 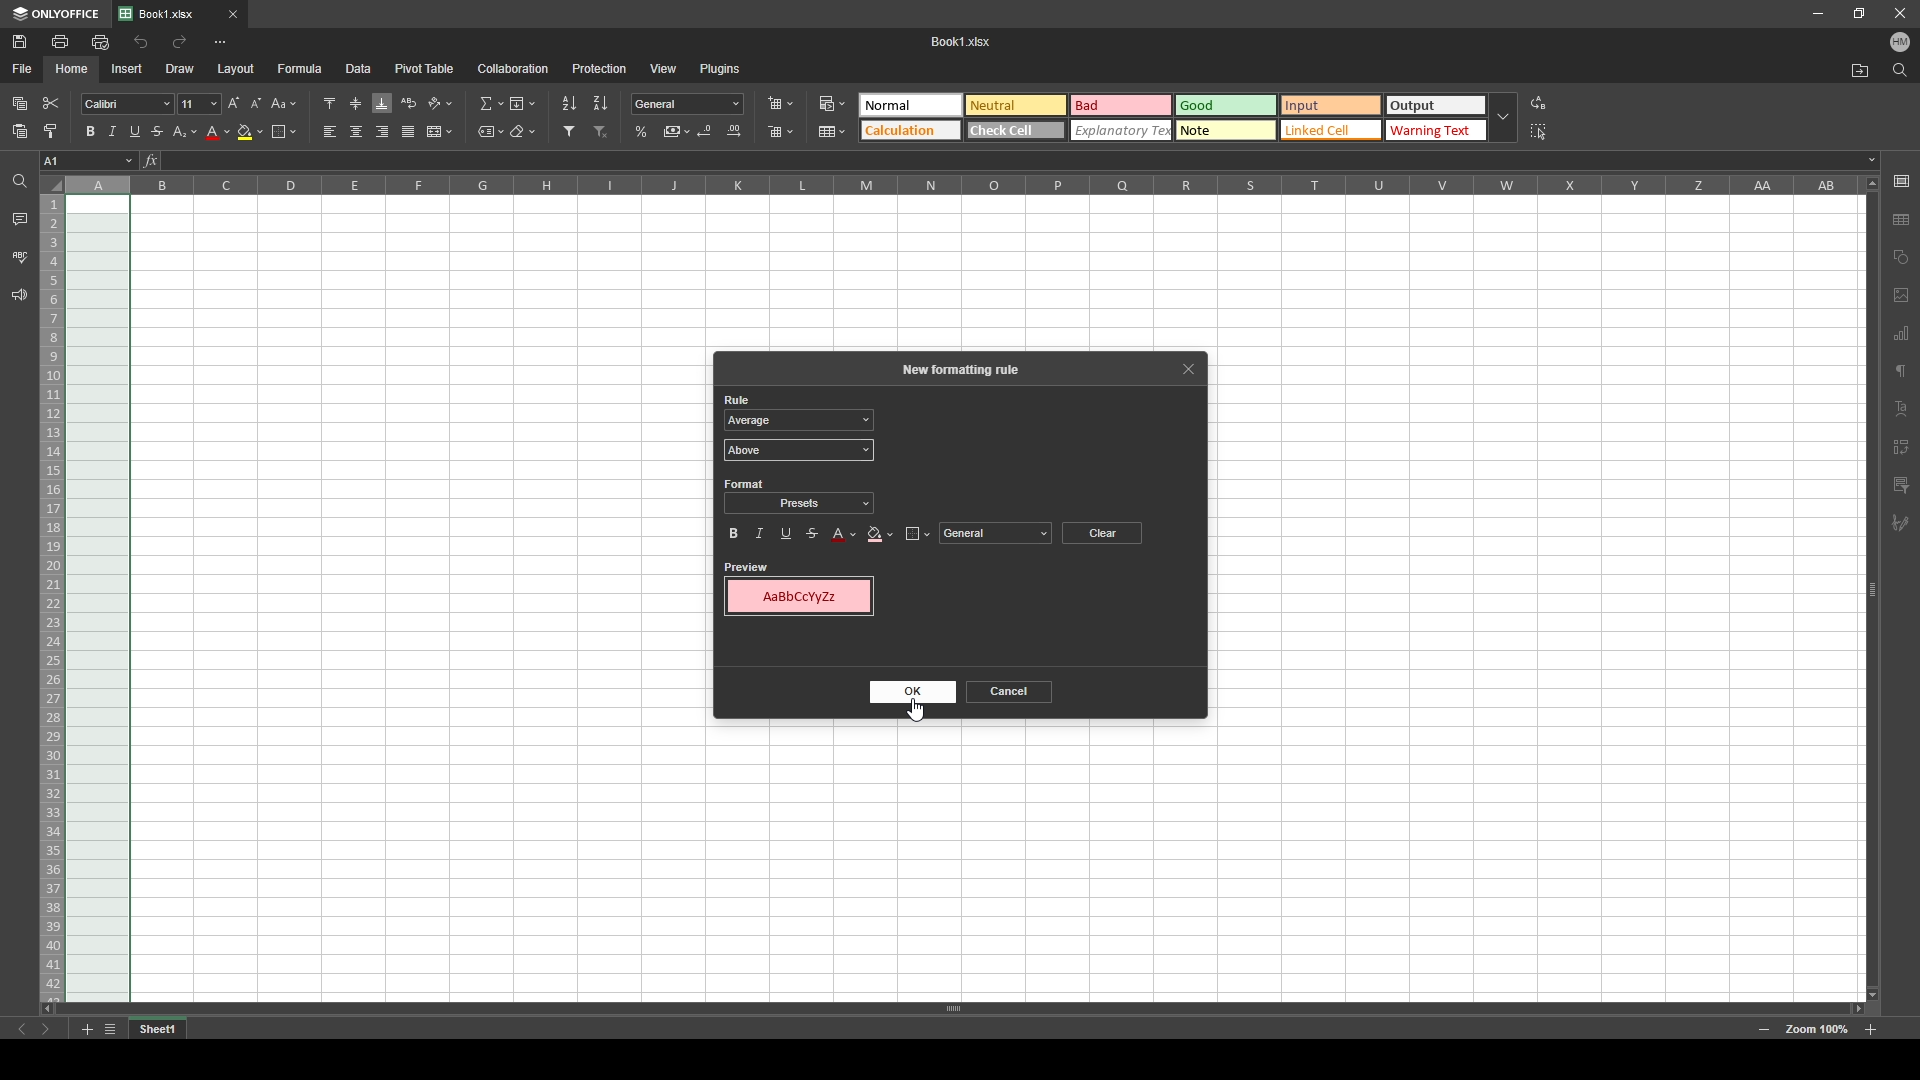 What do you see at coordinates (1818, 14) in the screenshot?
I see `minimize` at bounding box center [1818, 14].